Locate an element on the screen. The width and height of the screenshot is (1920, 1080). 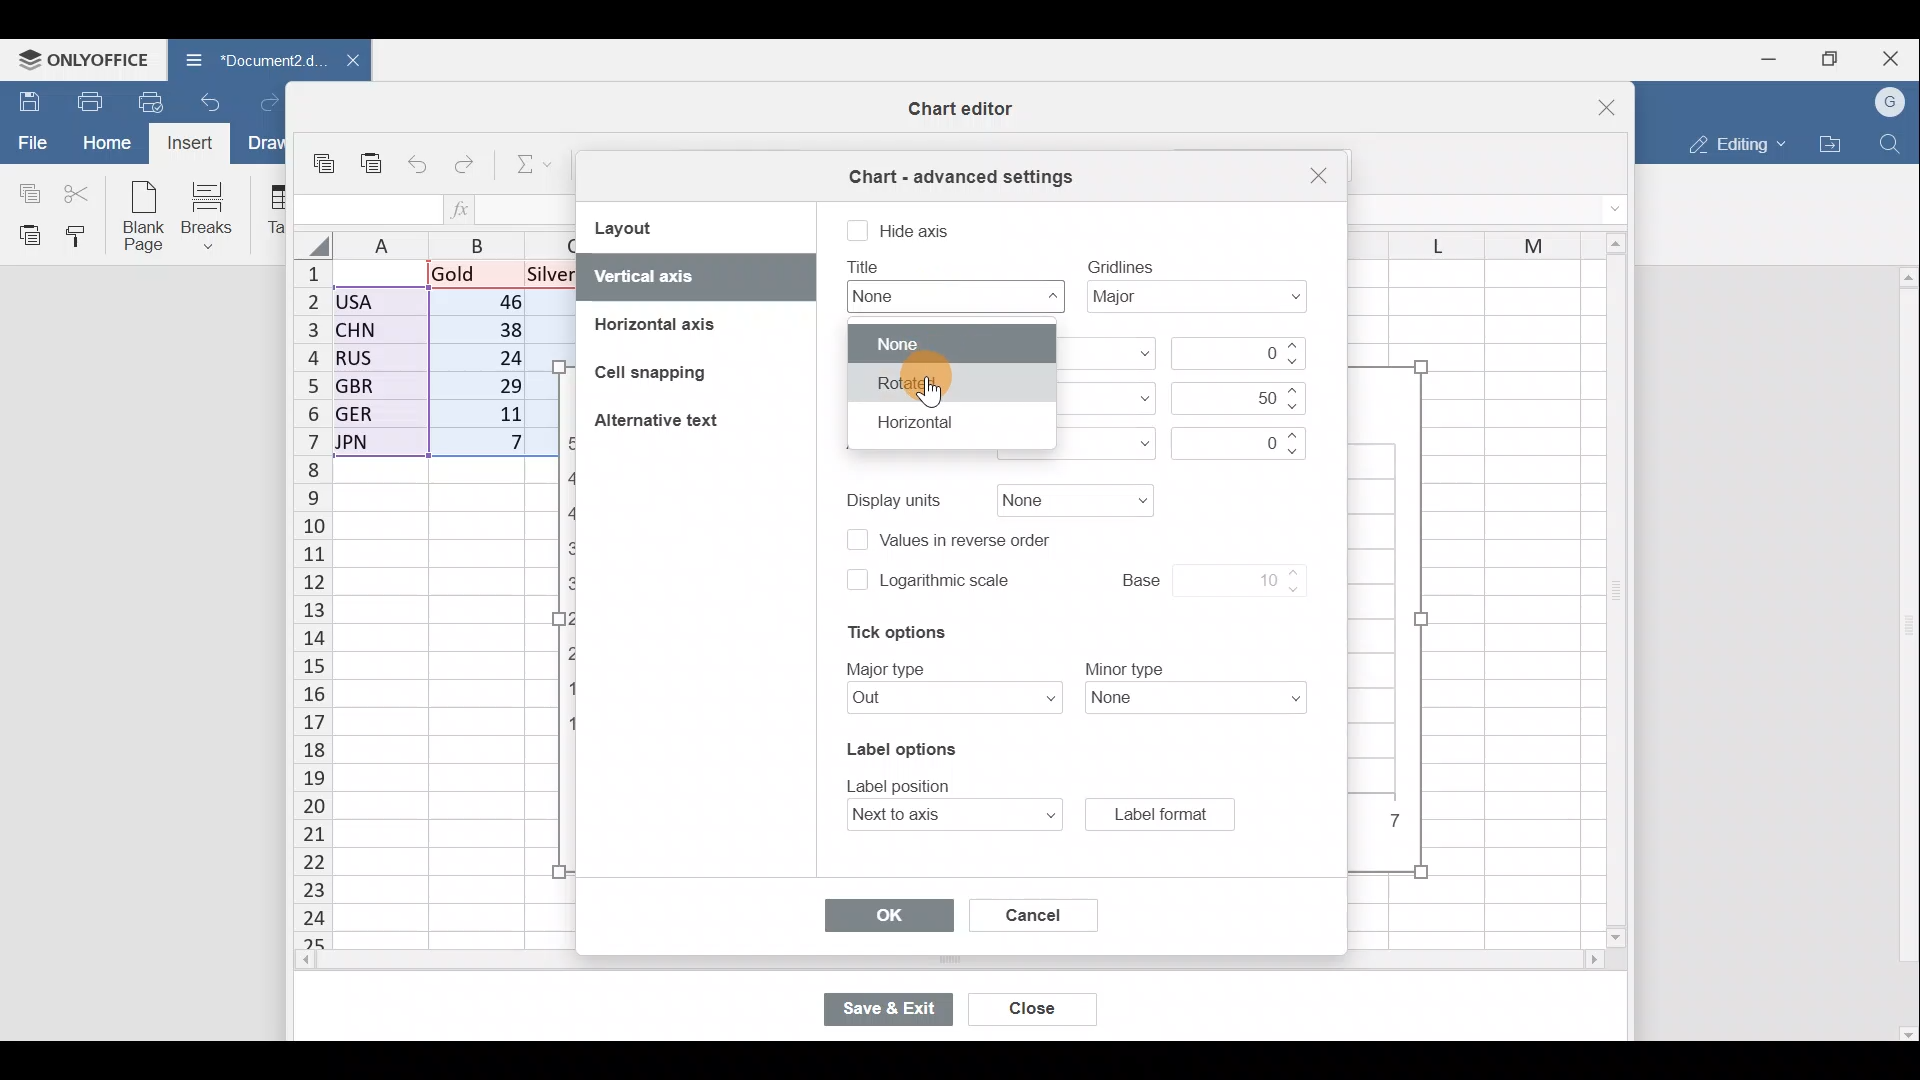
text is located at coordinates (905, 783).